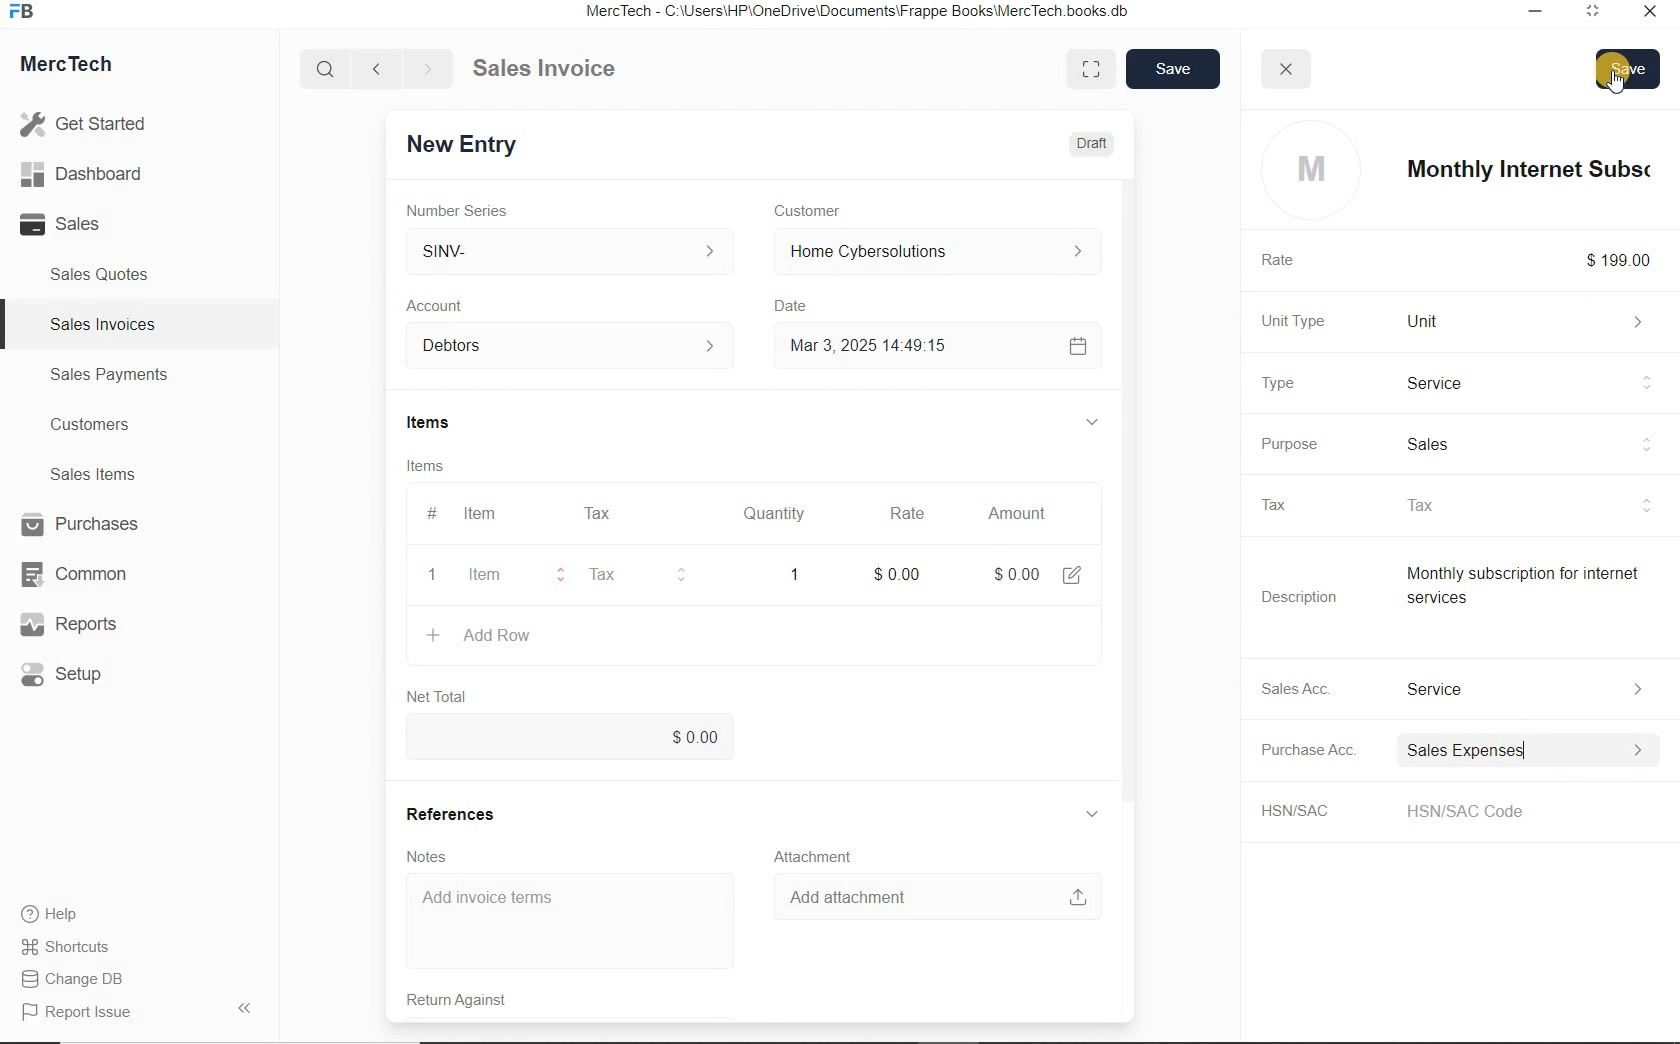 This screenshot has height=1044, width=1680. What do you see at coordinates (1296, 811) in the screenshot?
I see `HSN/SAC` at bounding box center [1296, 811].